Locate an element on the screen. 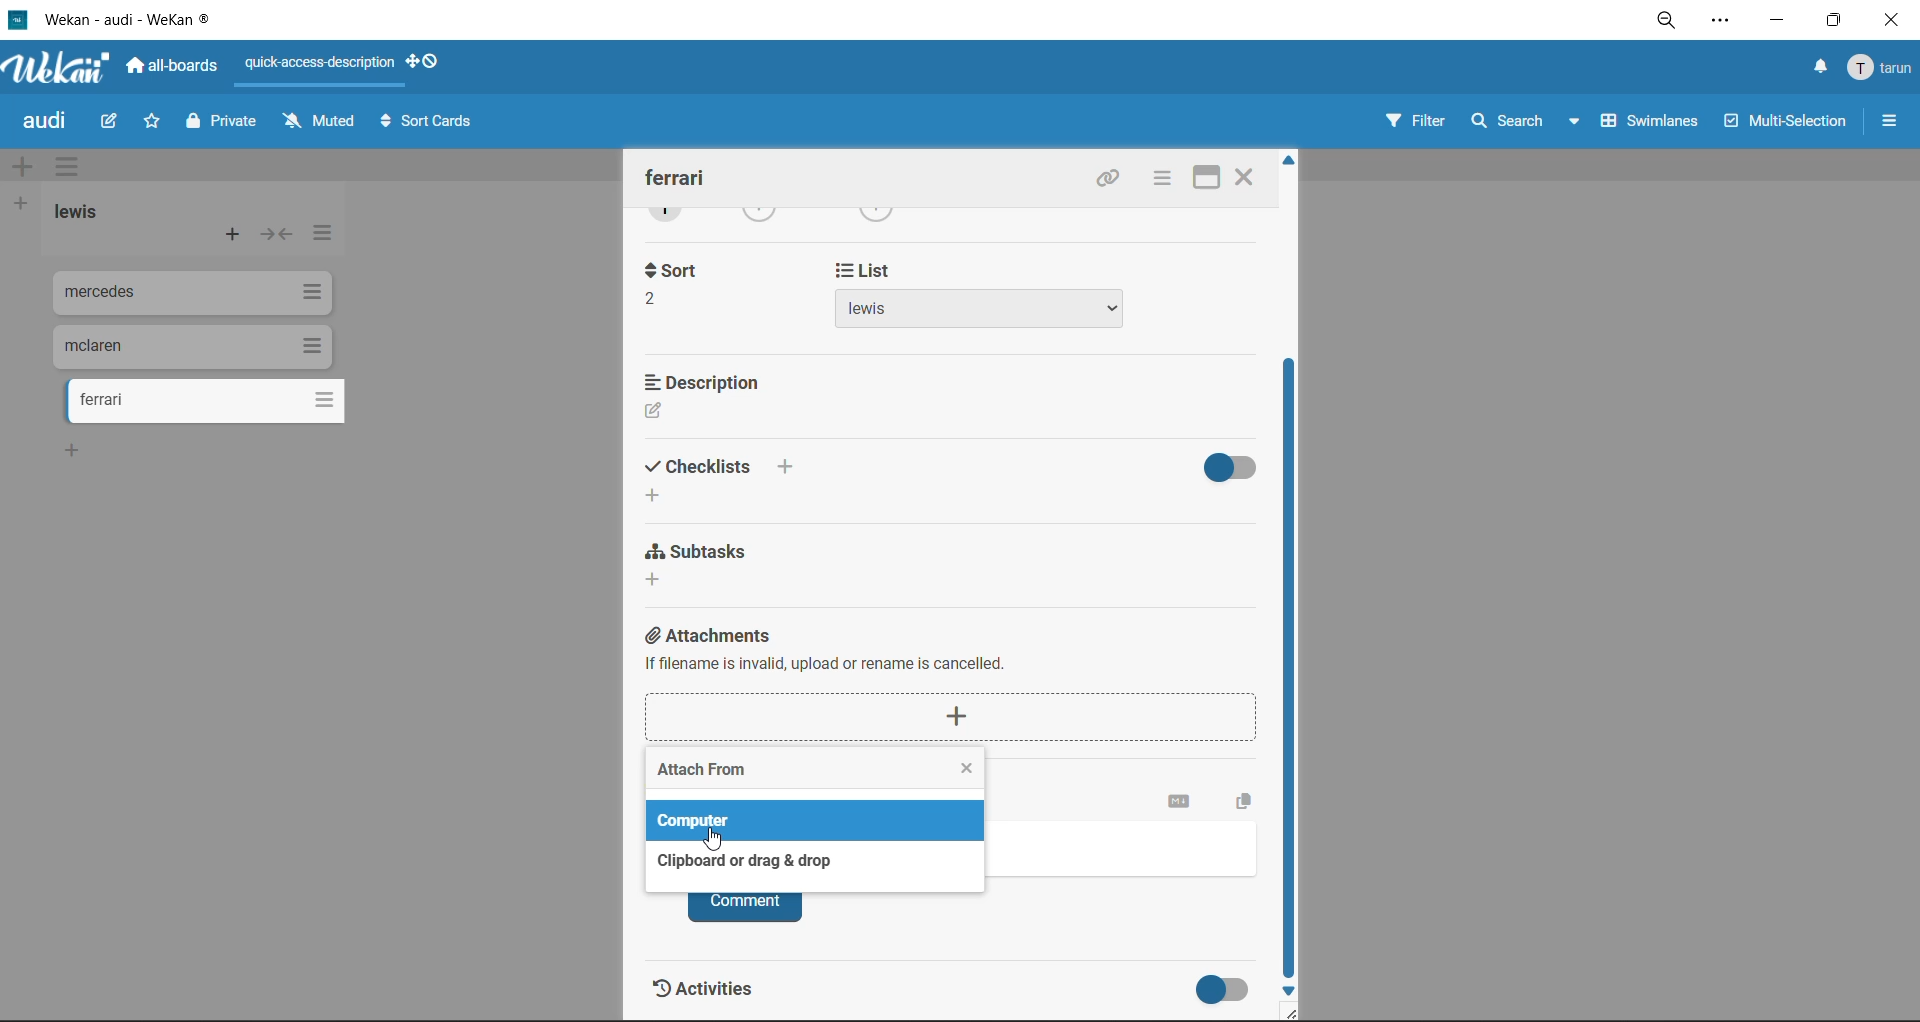 Image resolution: width=1920 pixels, height=1022 pixels. markdown is located at coordinates (1180, 802).